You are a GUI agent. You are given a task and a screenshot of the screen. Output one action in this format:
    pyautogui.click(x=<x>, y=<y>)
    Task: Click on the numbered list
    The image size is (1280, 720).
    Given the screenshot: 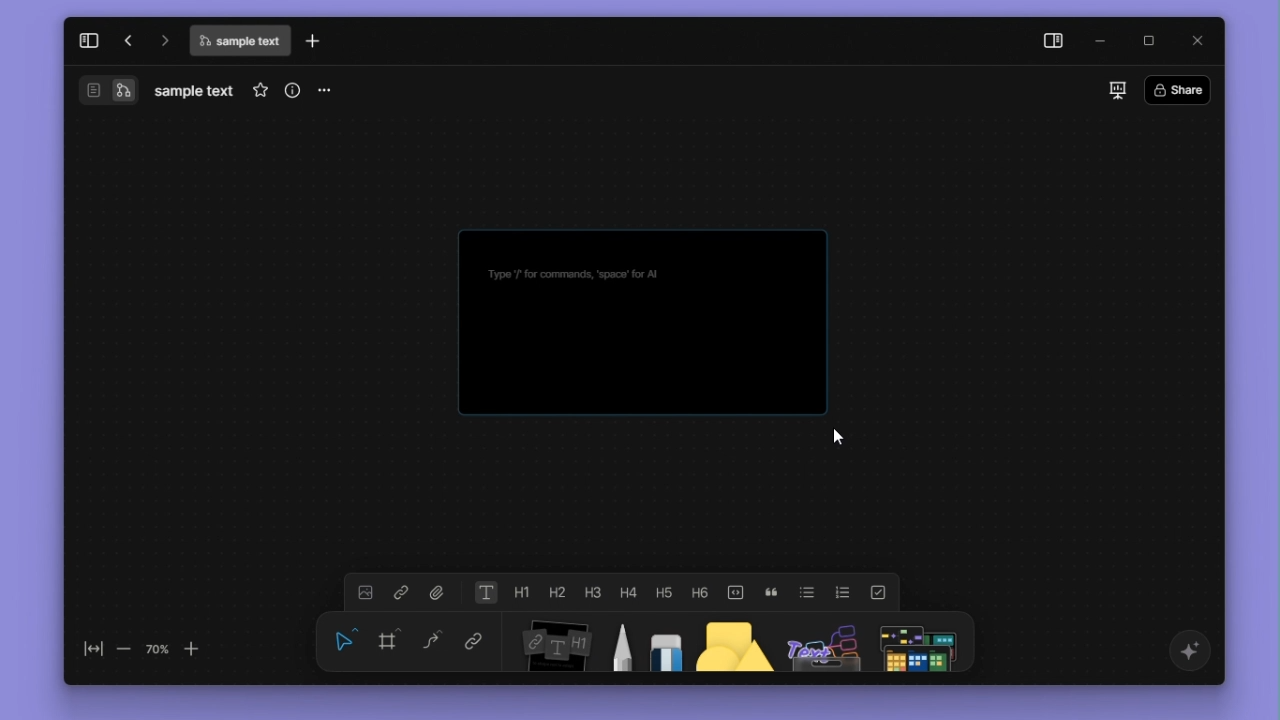 What is the action you would take?
    pyautogui.click(x=843, y=591)
    